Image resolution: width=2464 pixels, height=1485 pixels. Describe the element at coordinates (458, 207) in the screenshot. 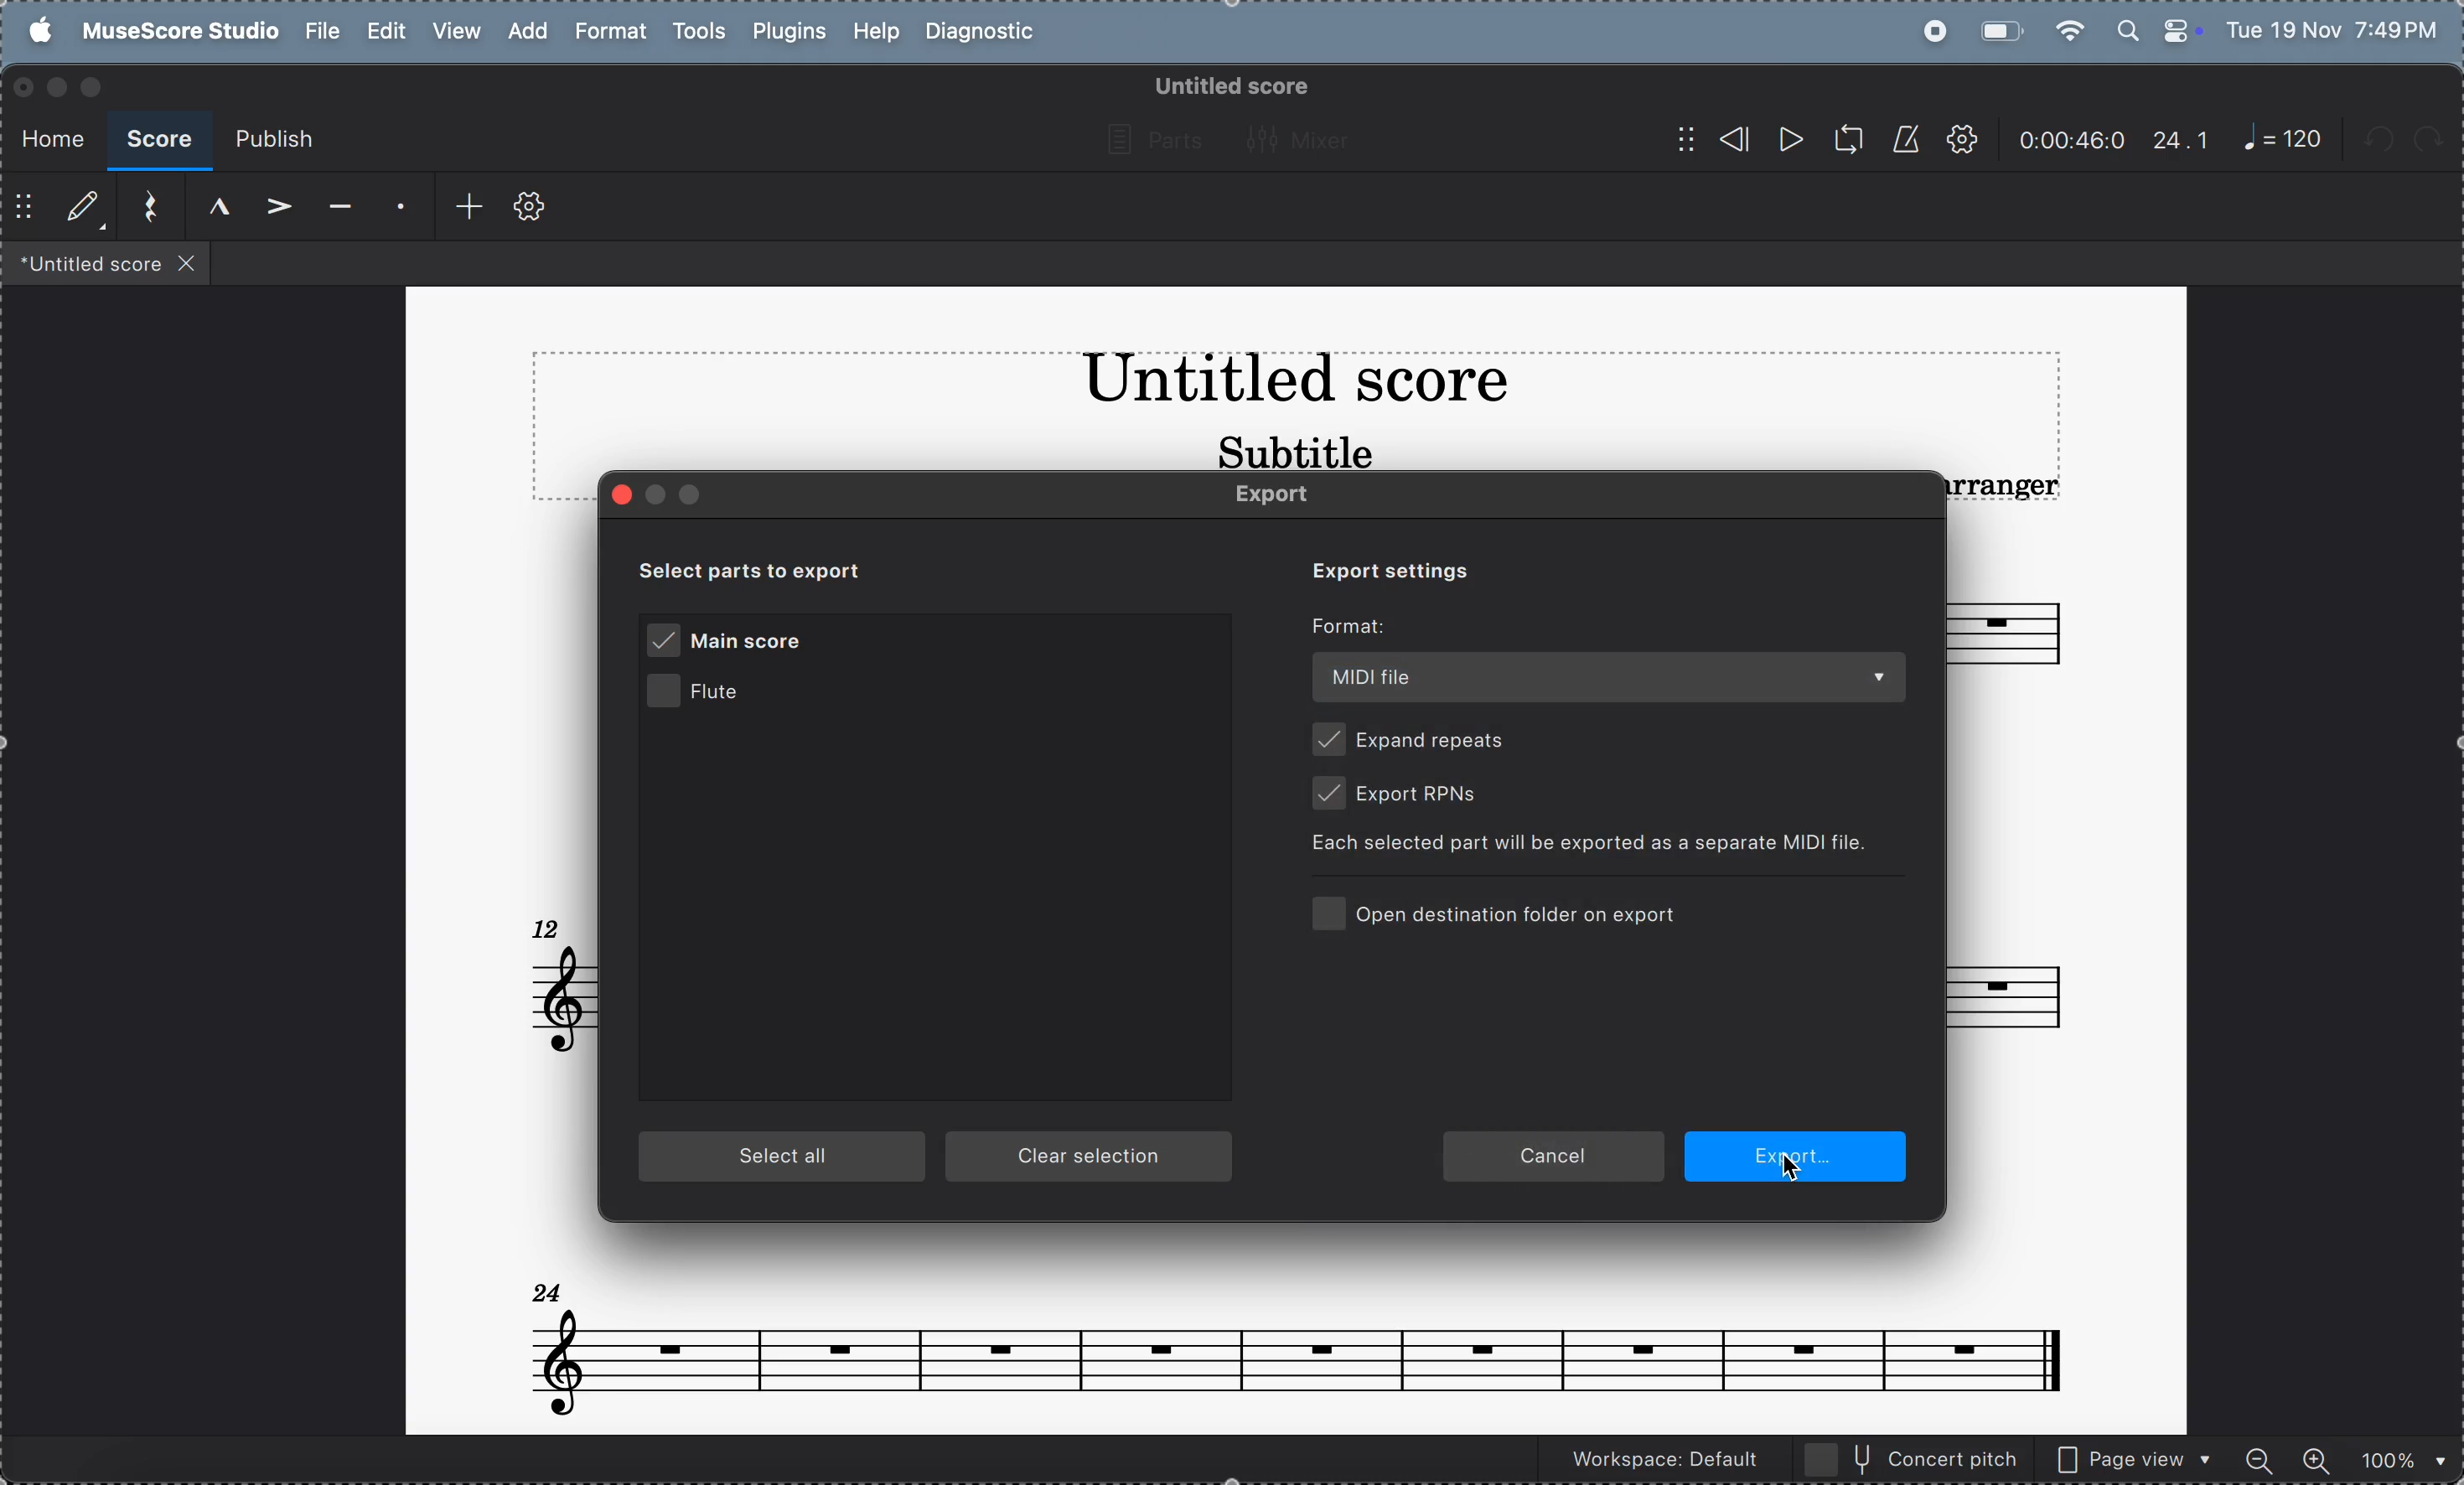

I see `add` at that location.